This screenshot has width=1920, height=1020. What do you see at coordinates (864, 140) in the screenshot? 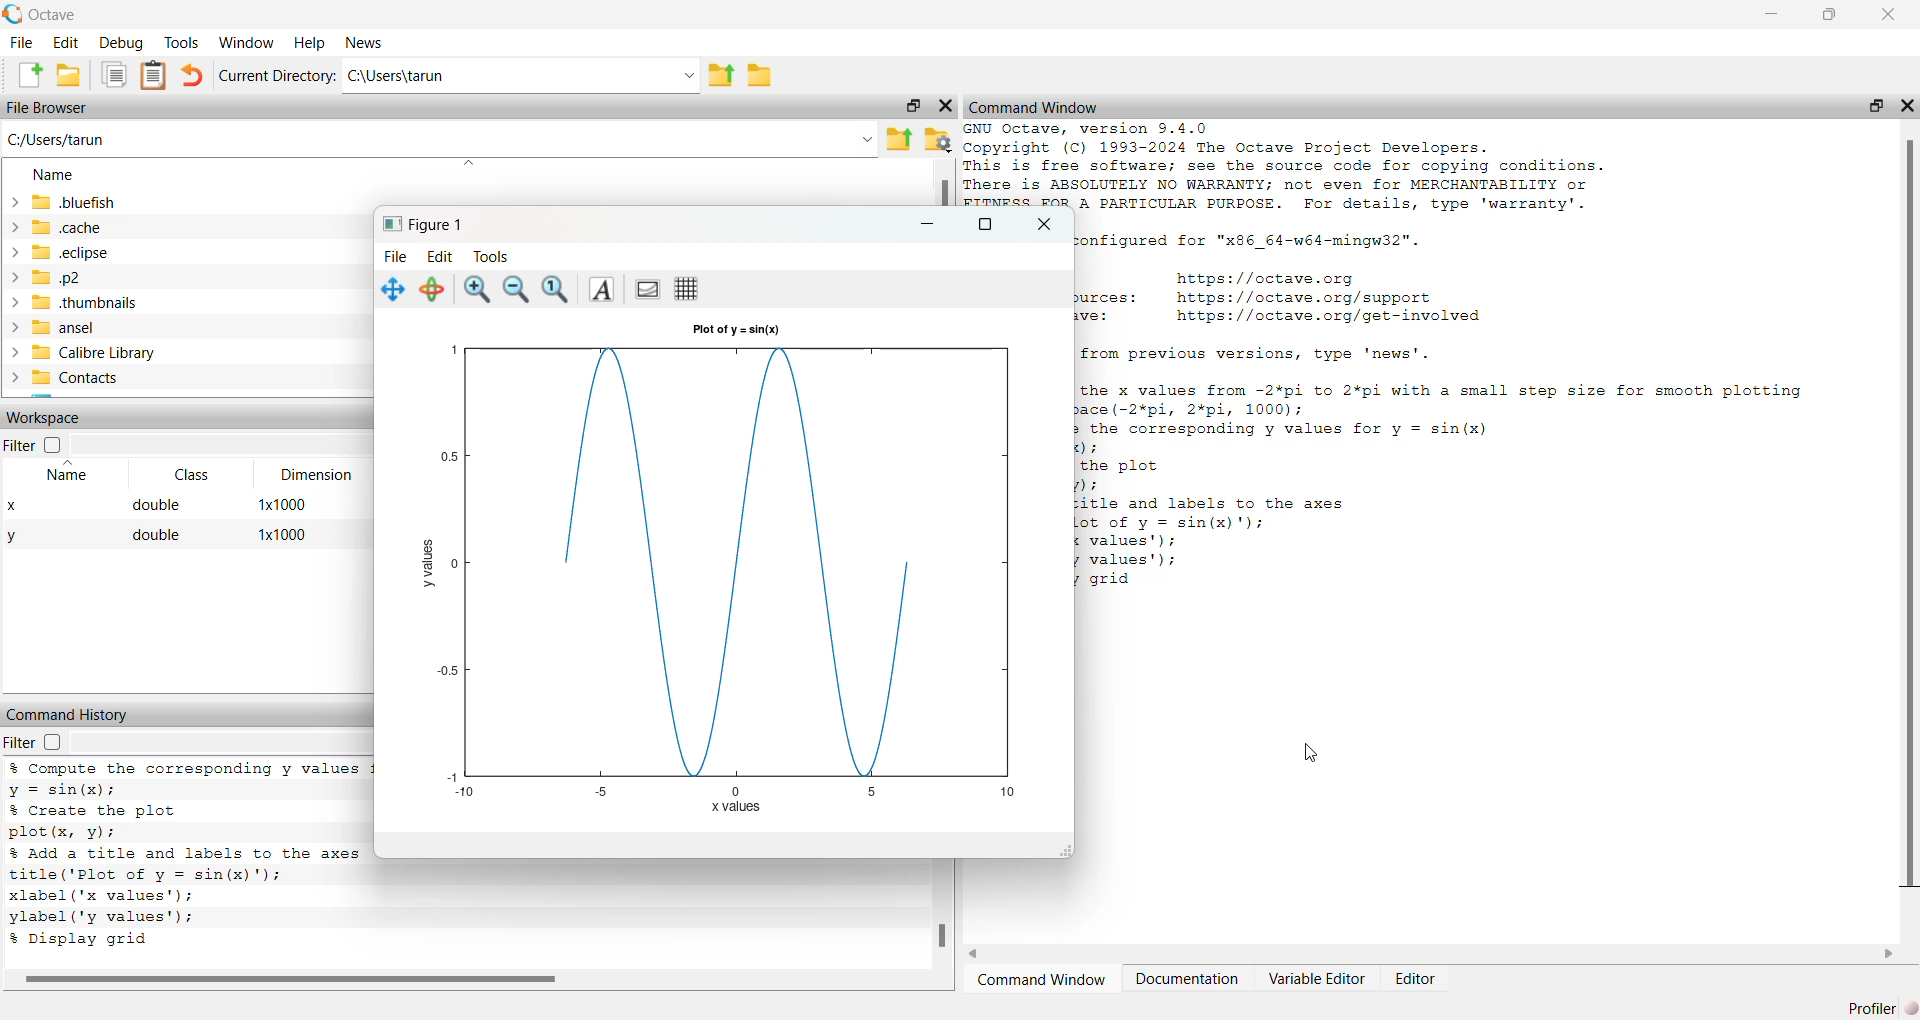
I see `down` at bounding box center [864, 140].